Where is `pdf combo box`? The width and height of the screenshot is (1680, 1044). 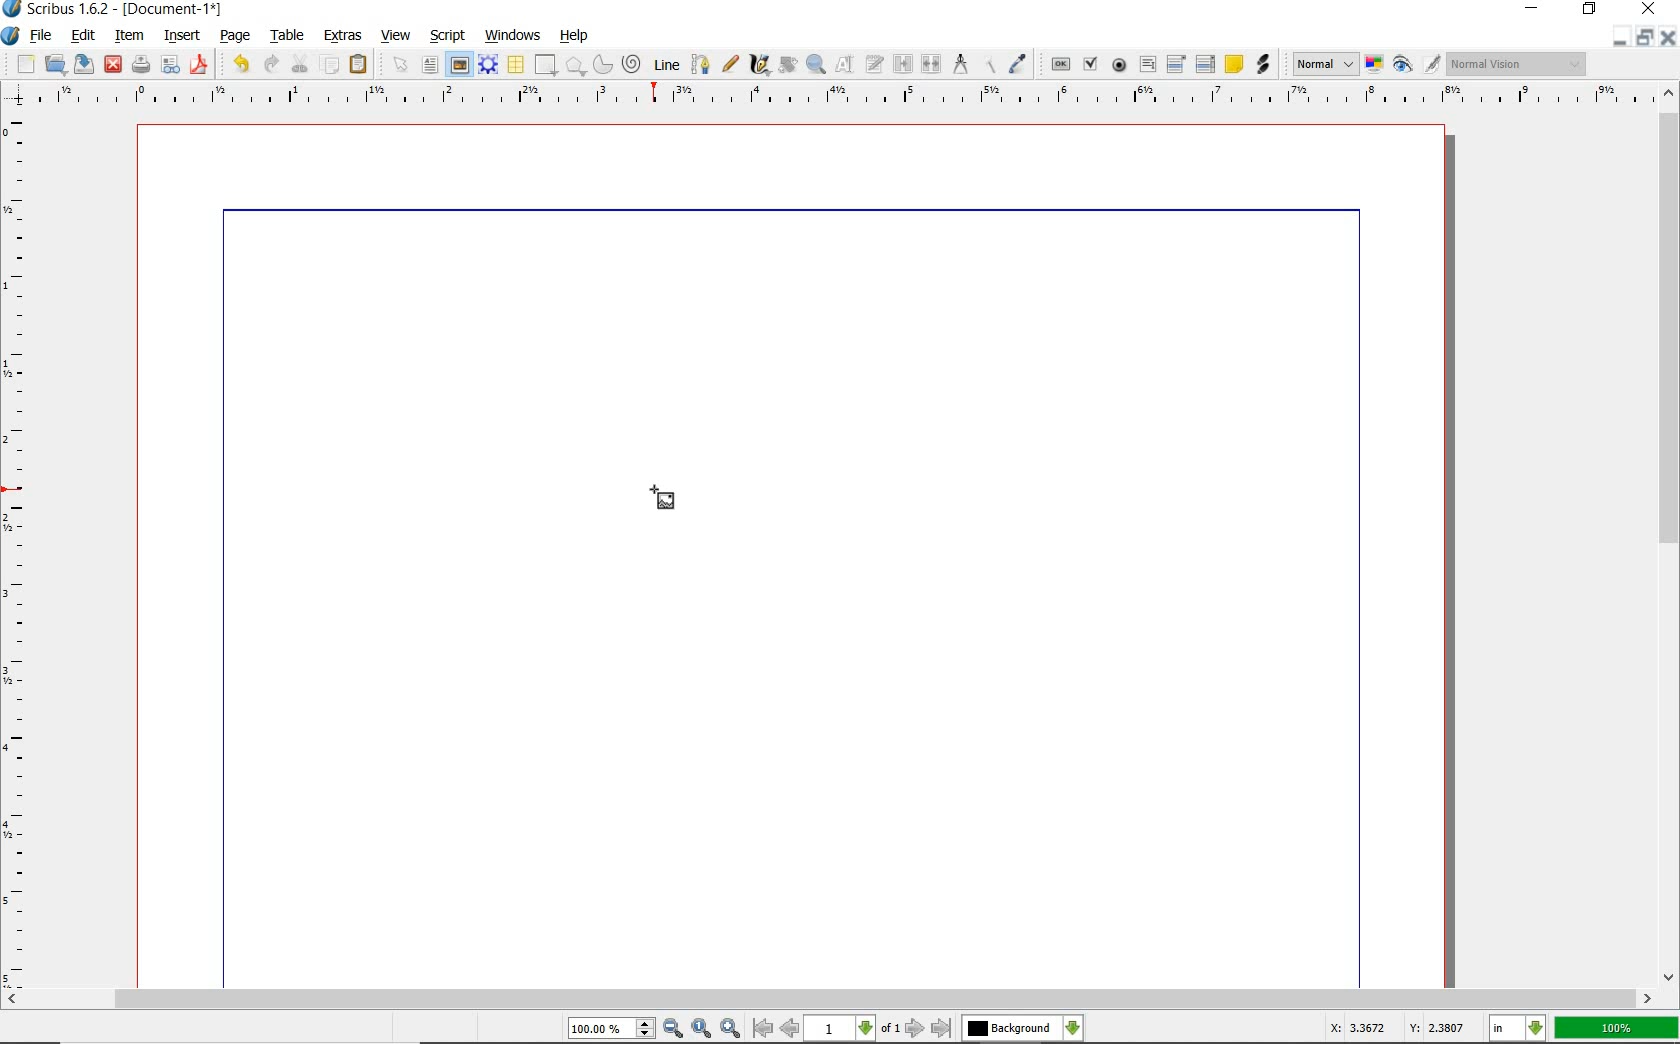 pdf combo box is located at coordinates (1177, 64).